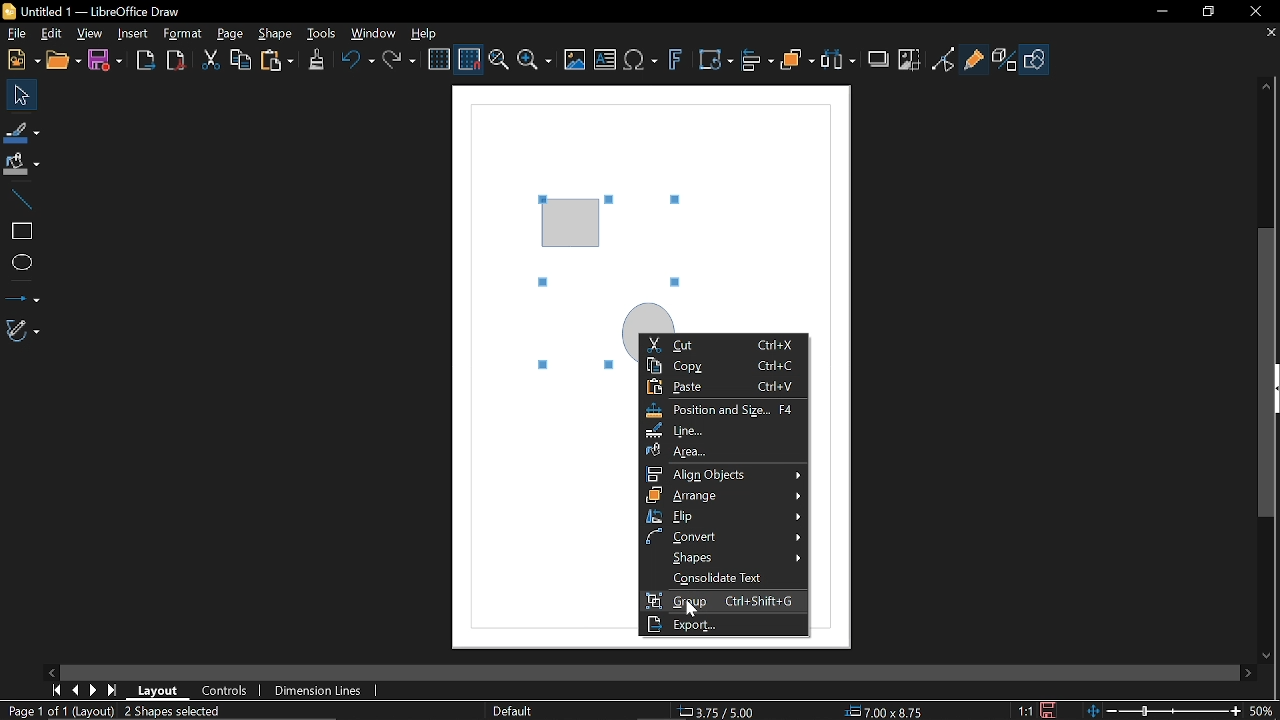  I want to click on Shadow, so click(878, 59).